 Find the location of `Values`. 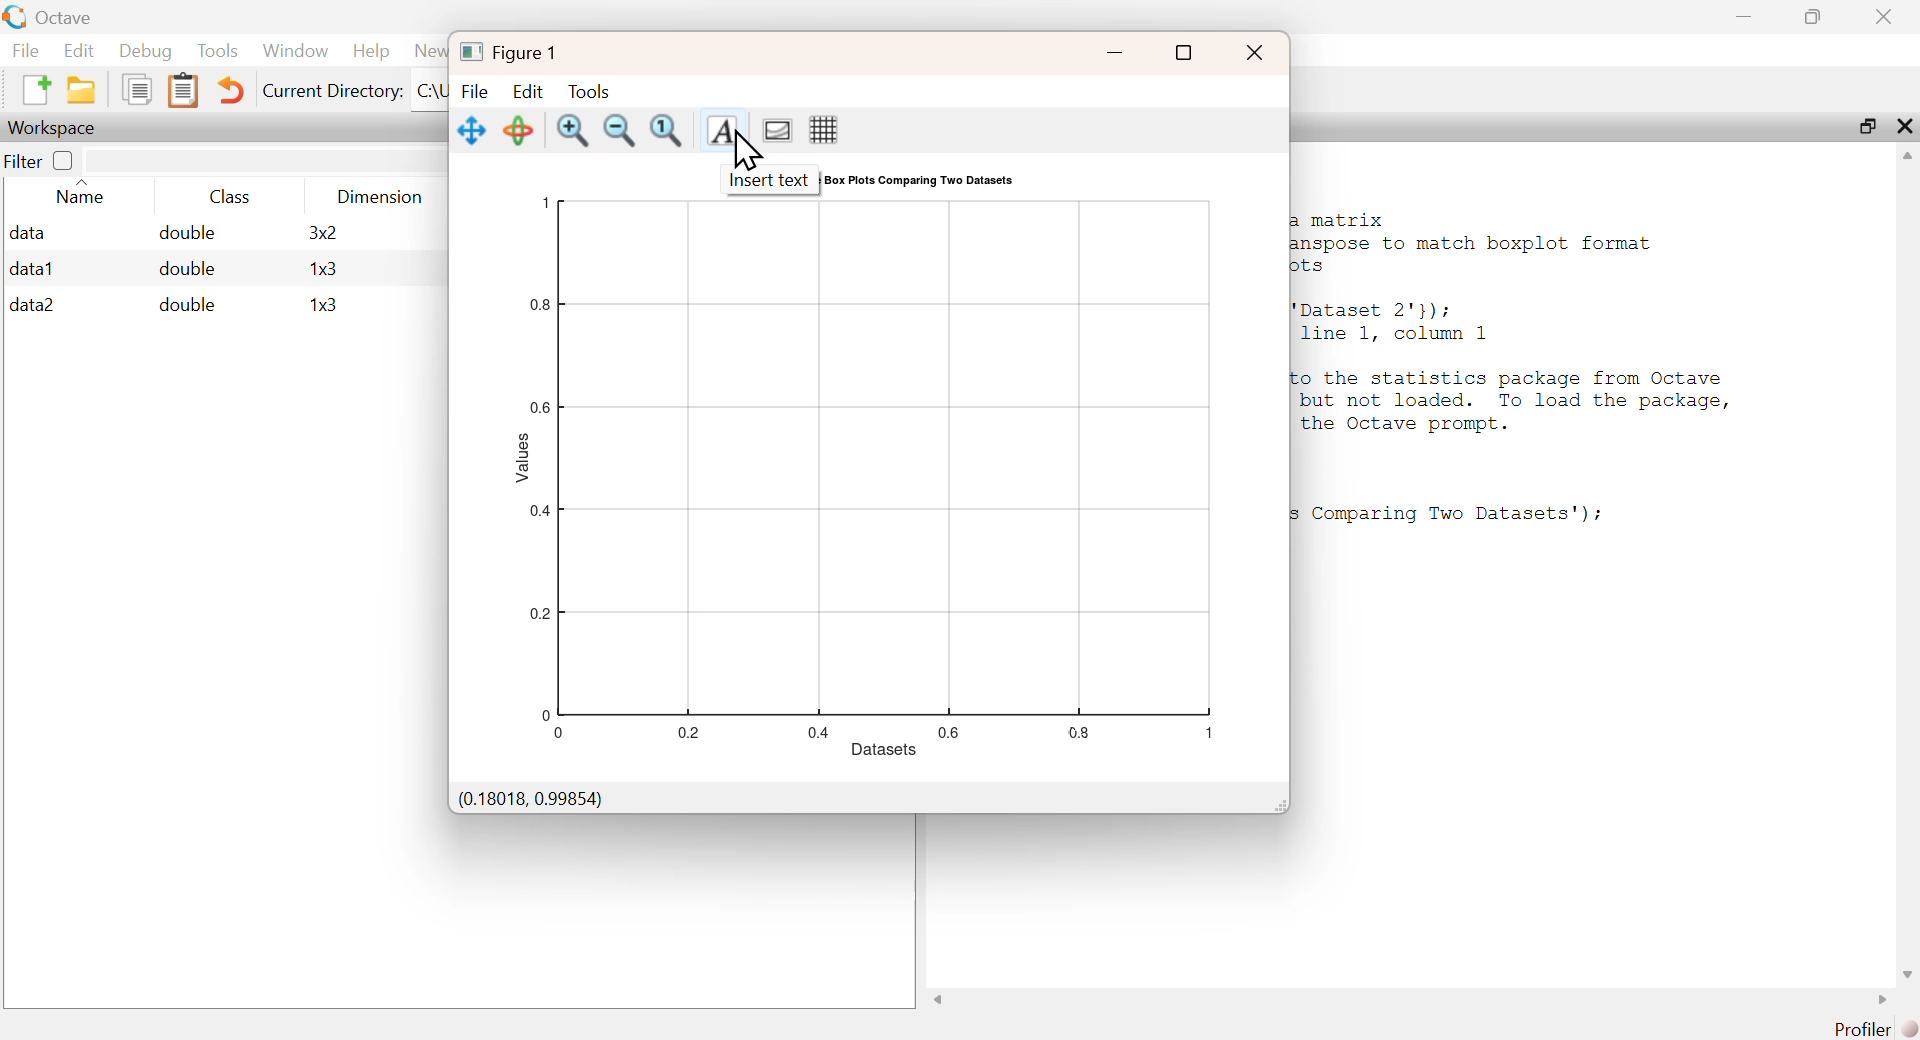

Values is located at coordinates (525, 456).